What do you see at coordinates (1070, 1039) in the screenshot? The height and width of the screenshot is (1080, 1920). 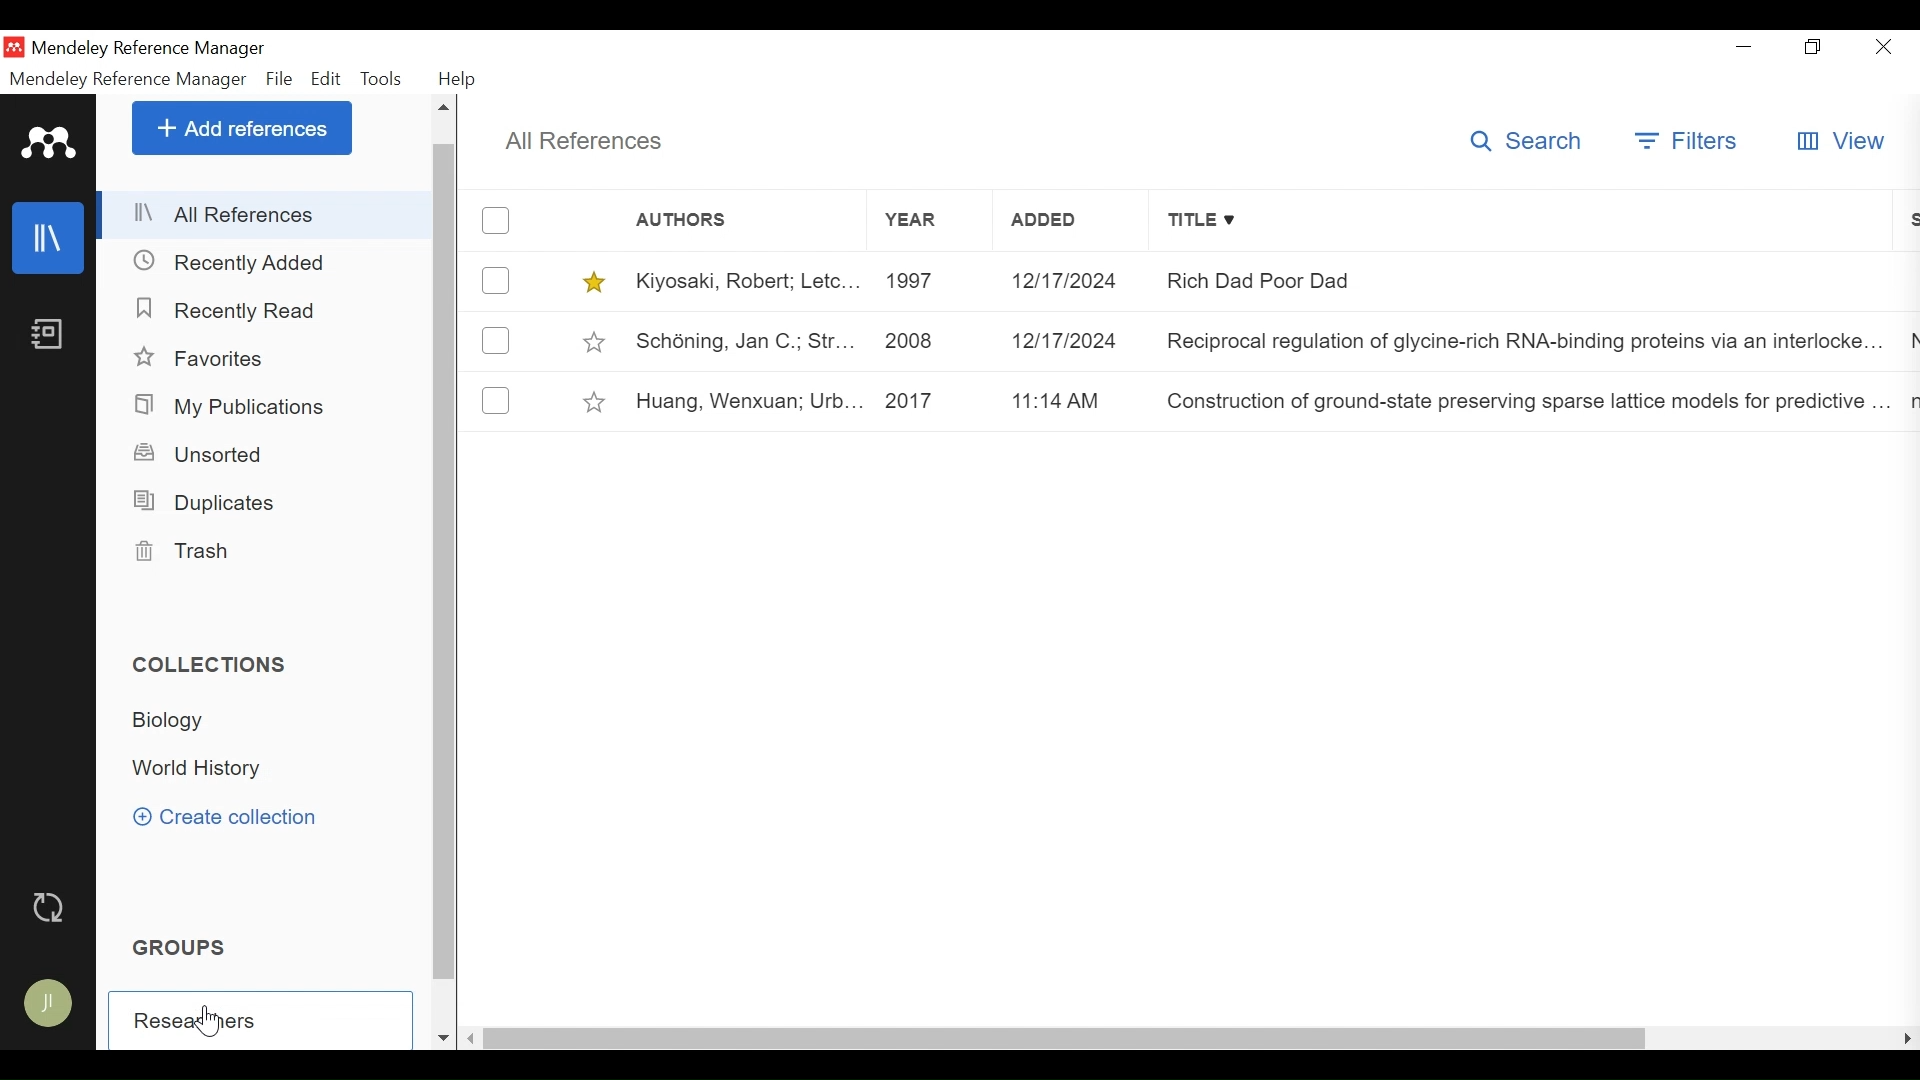 I see `Horizontal Scroll bar` at bounding box center [1070, 1039].